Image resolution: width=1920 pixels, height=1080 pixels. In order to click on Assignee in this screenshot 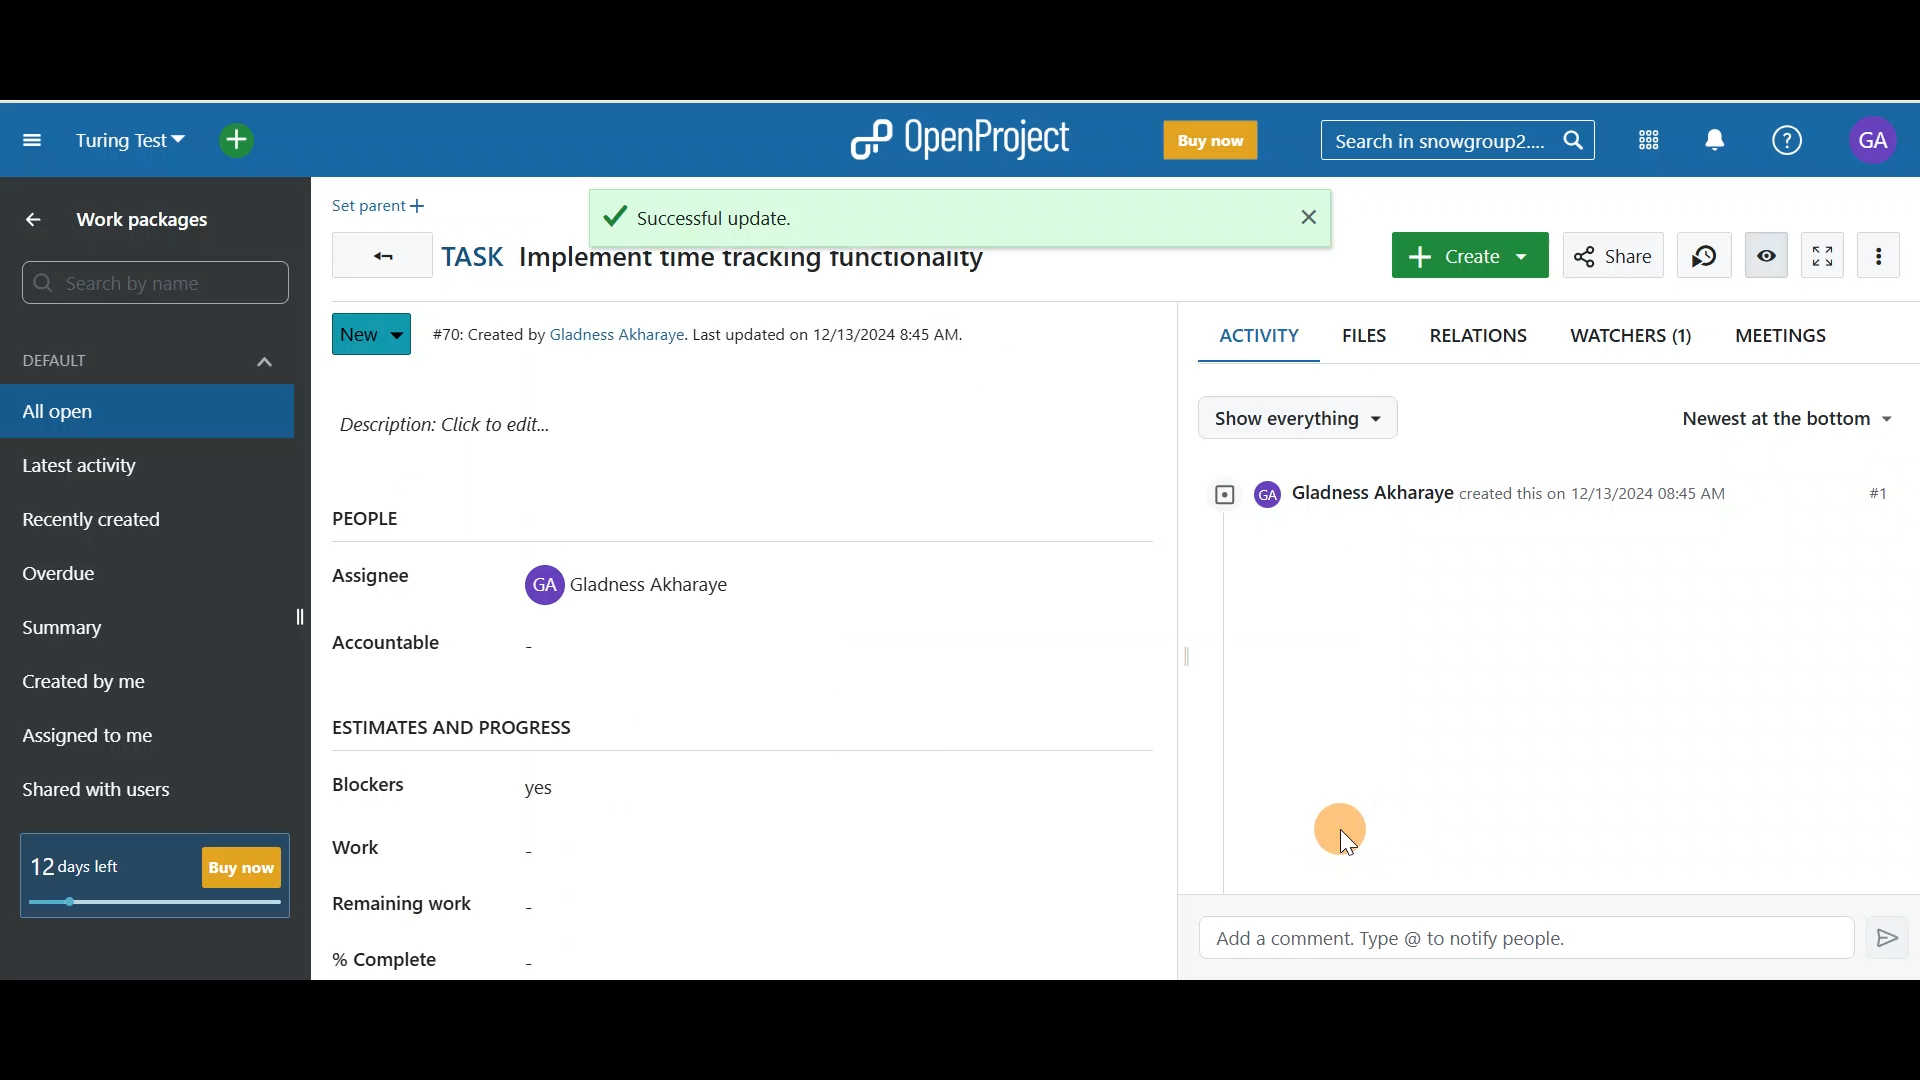, I will do `click(382, 578)`.